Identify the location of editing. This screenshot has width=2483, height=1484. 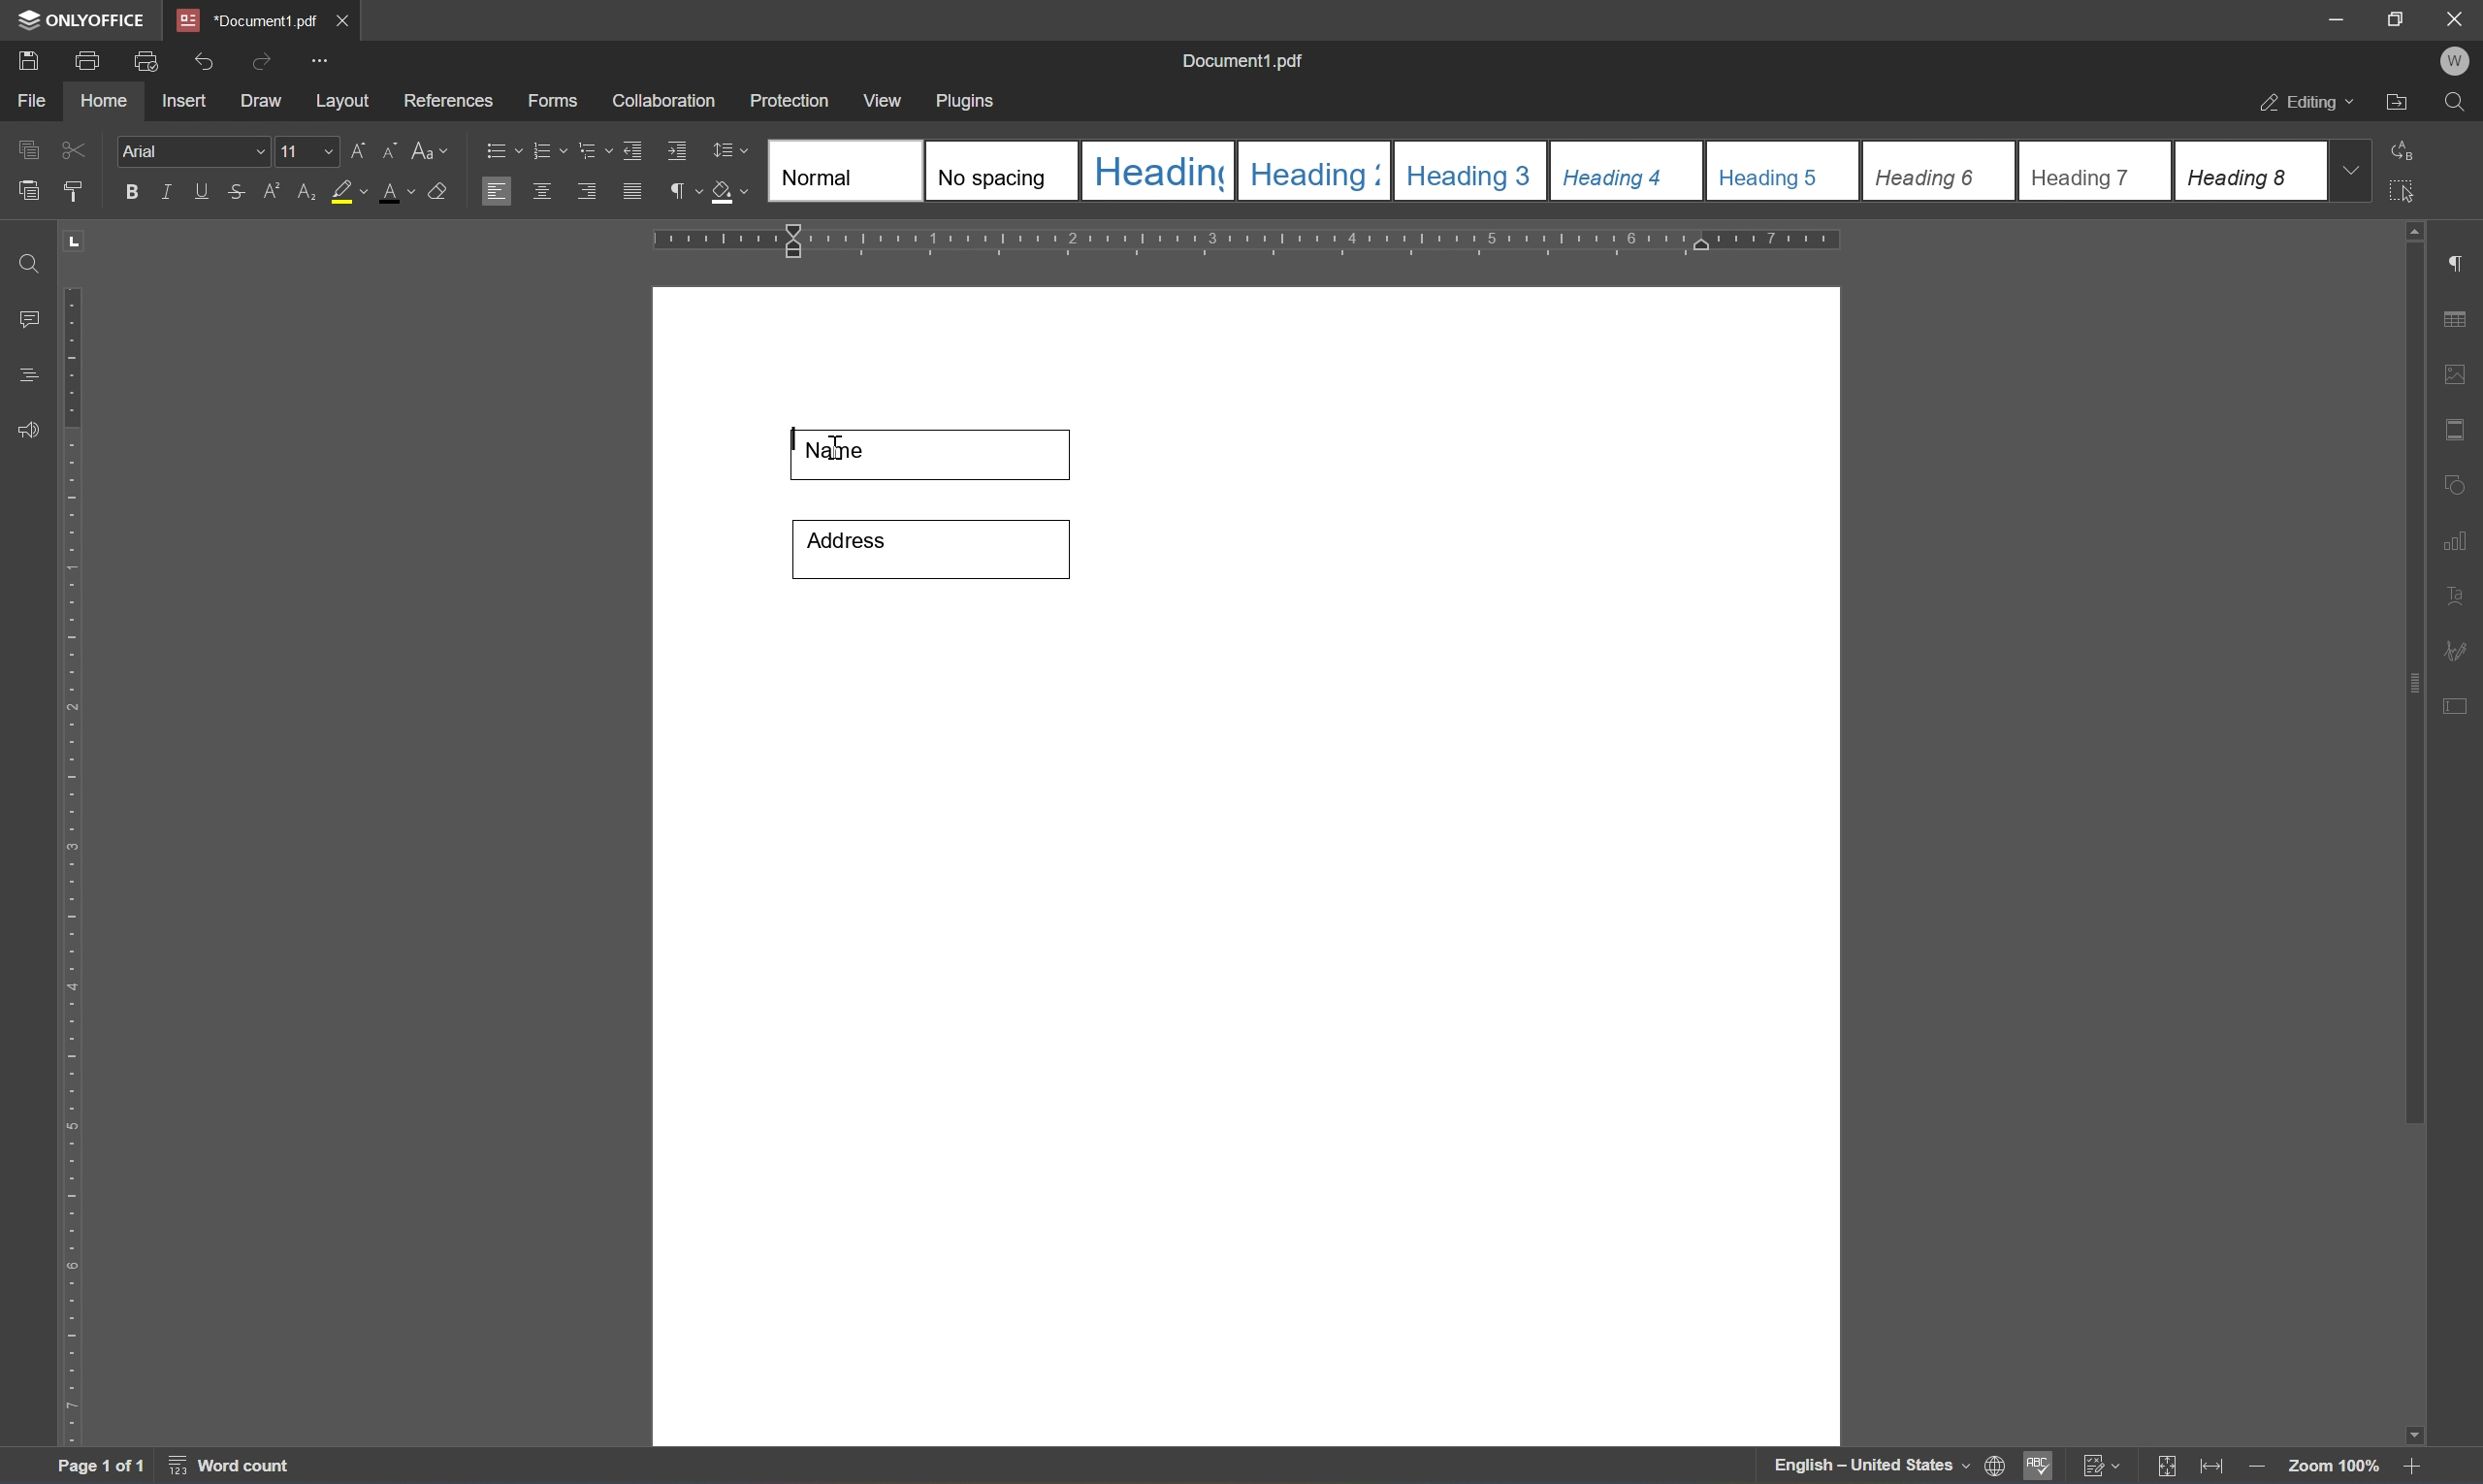
(2299, 104).